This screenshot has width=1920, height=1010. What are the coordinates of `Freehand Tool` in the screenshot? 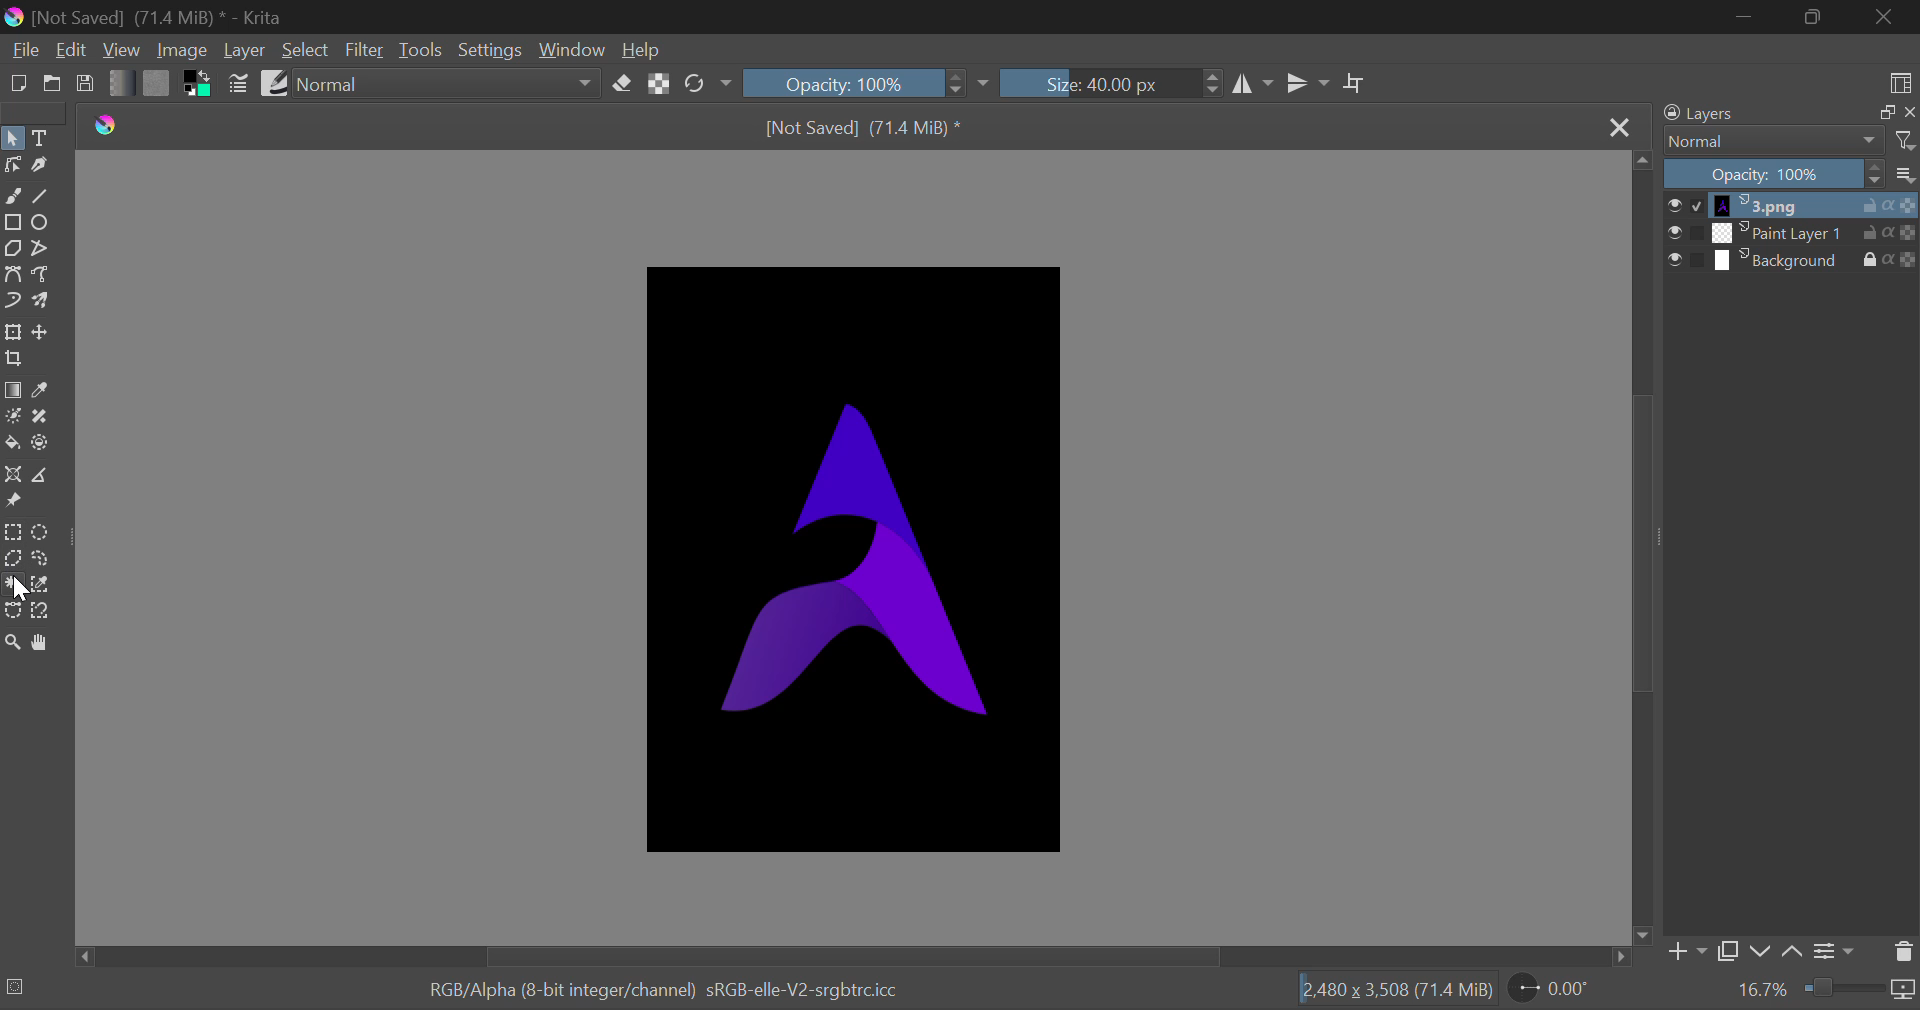 It's located at (38, 560).